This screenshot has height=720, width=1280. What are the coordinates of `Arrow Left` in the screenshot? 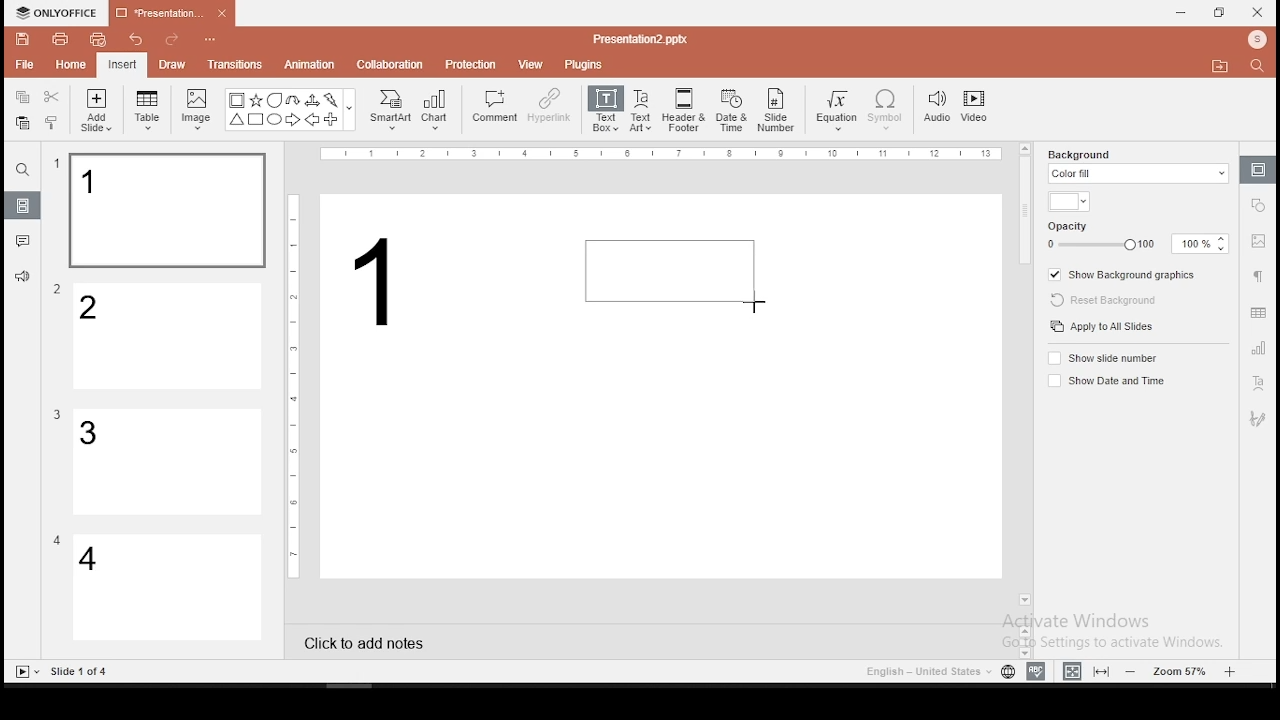 It's located at (312, 120).